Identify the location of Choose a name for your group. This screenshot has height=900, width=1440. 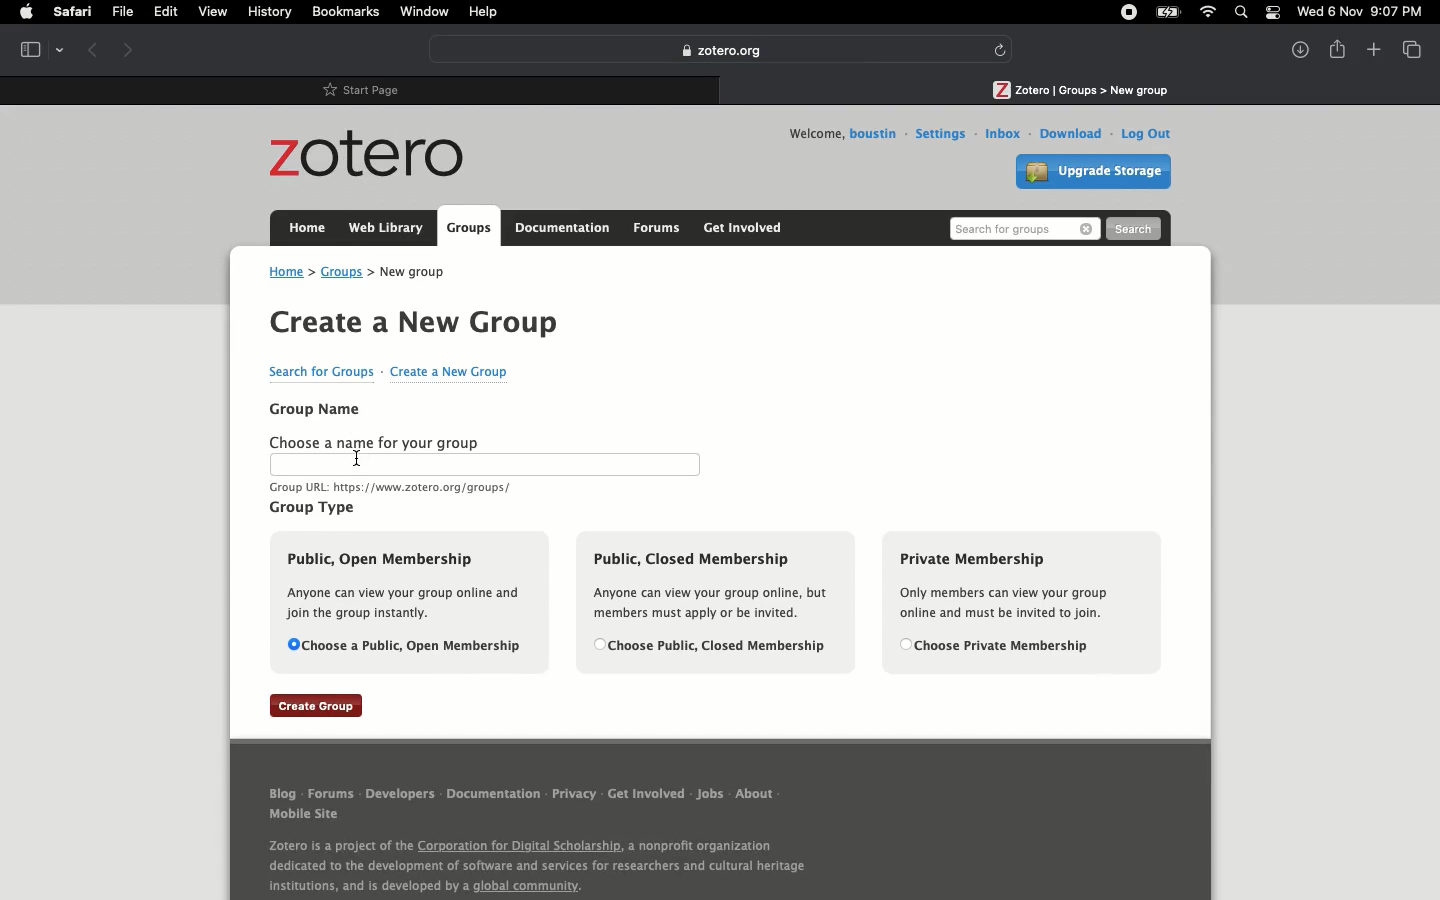
(376, 442).